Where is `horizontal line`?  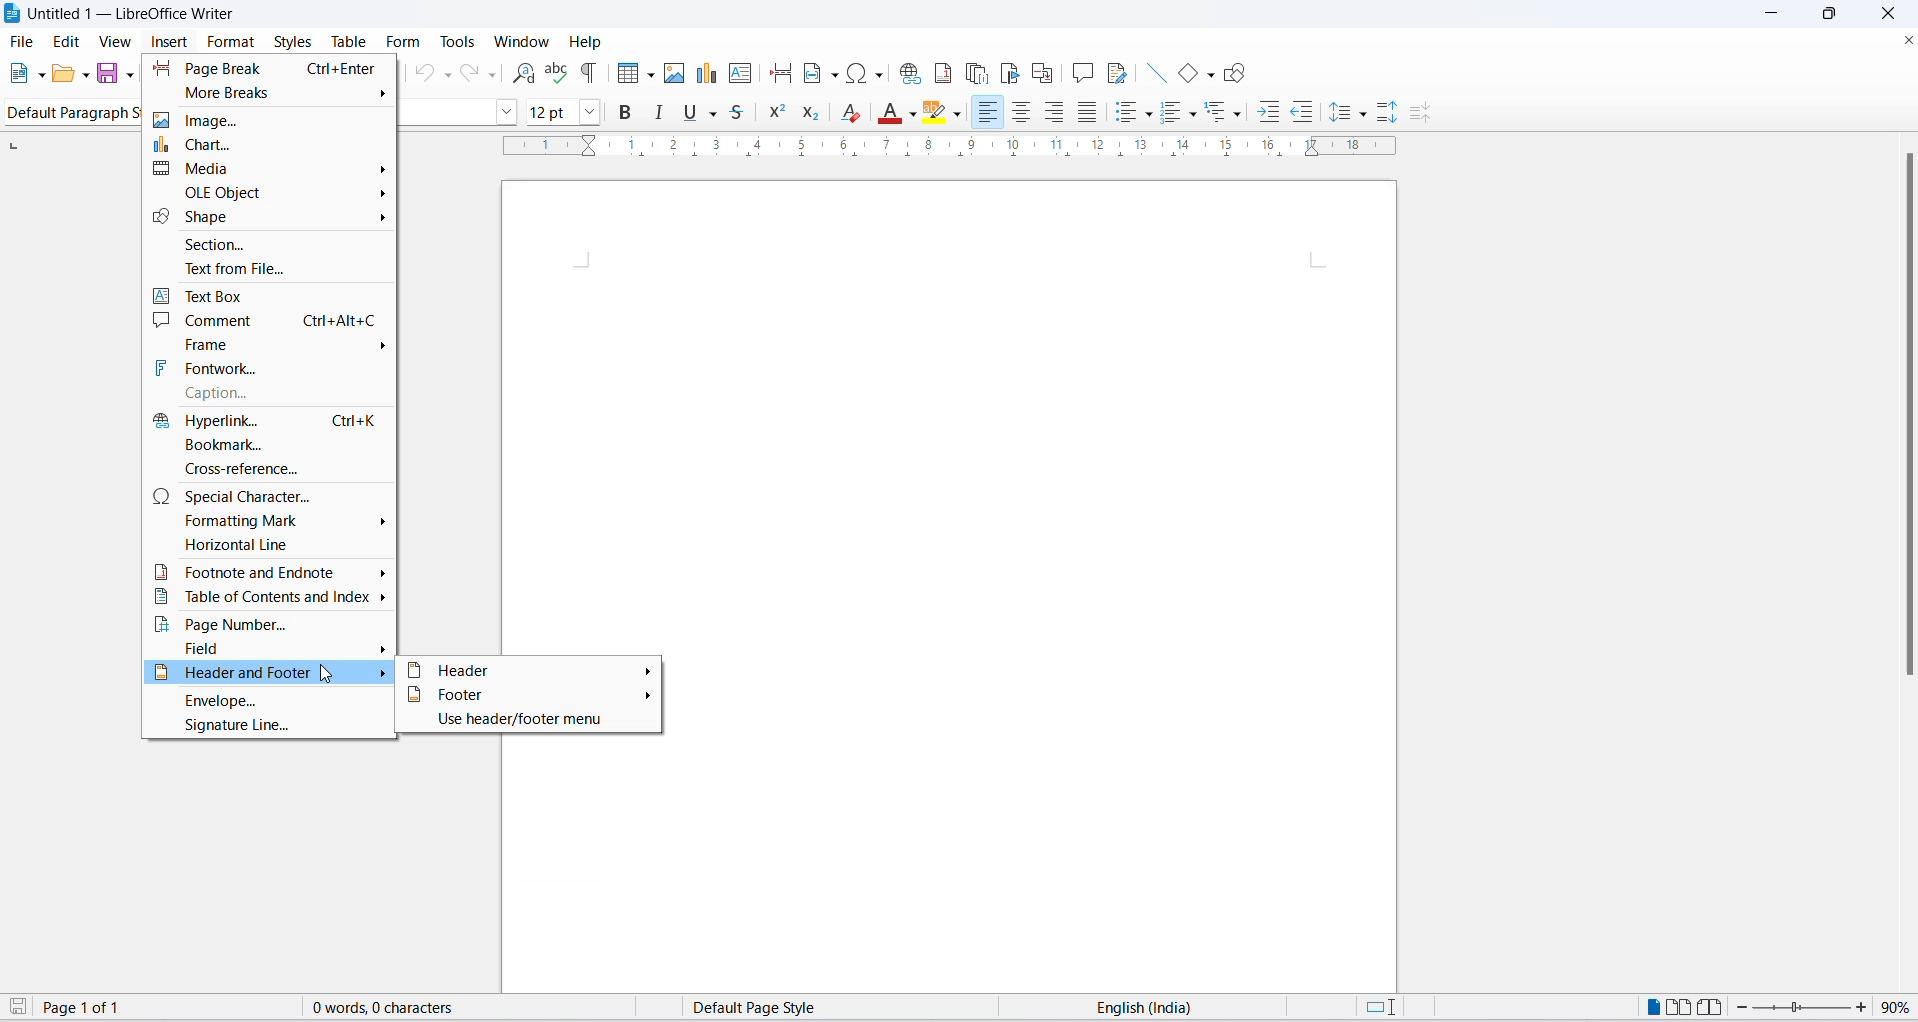
horizontal line is located at coordinates (267, 547).